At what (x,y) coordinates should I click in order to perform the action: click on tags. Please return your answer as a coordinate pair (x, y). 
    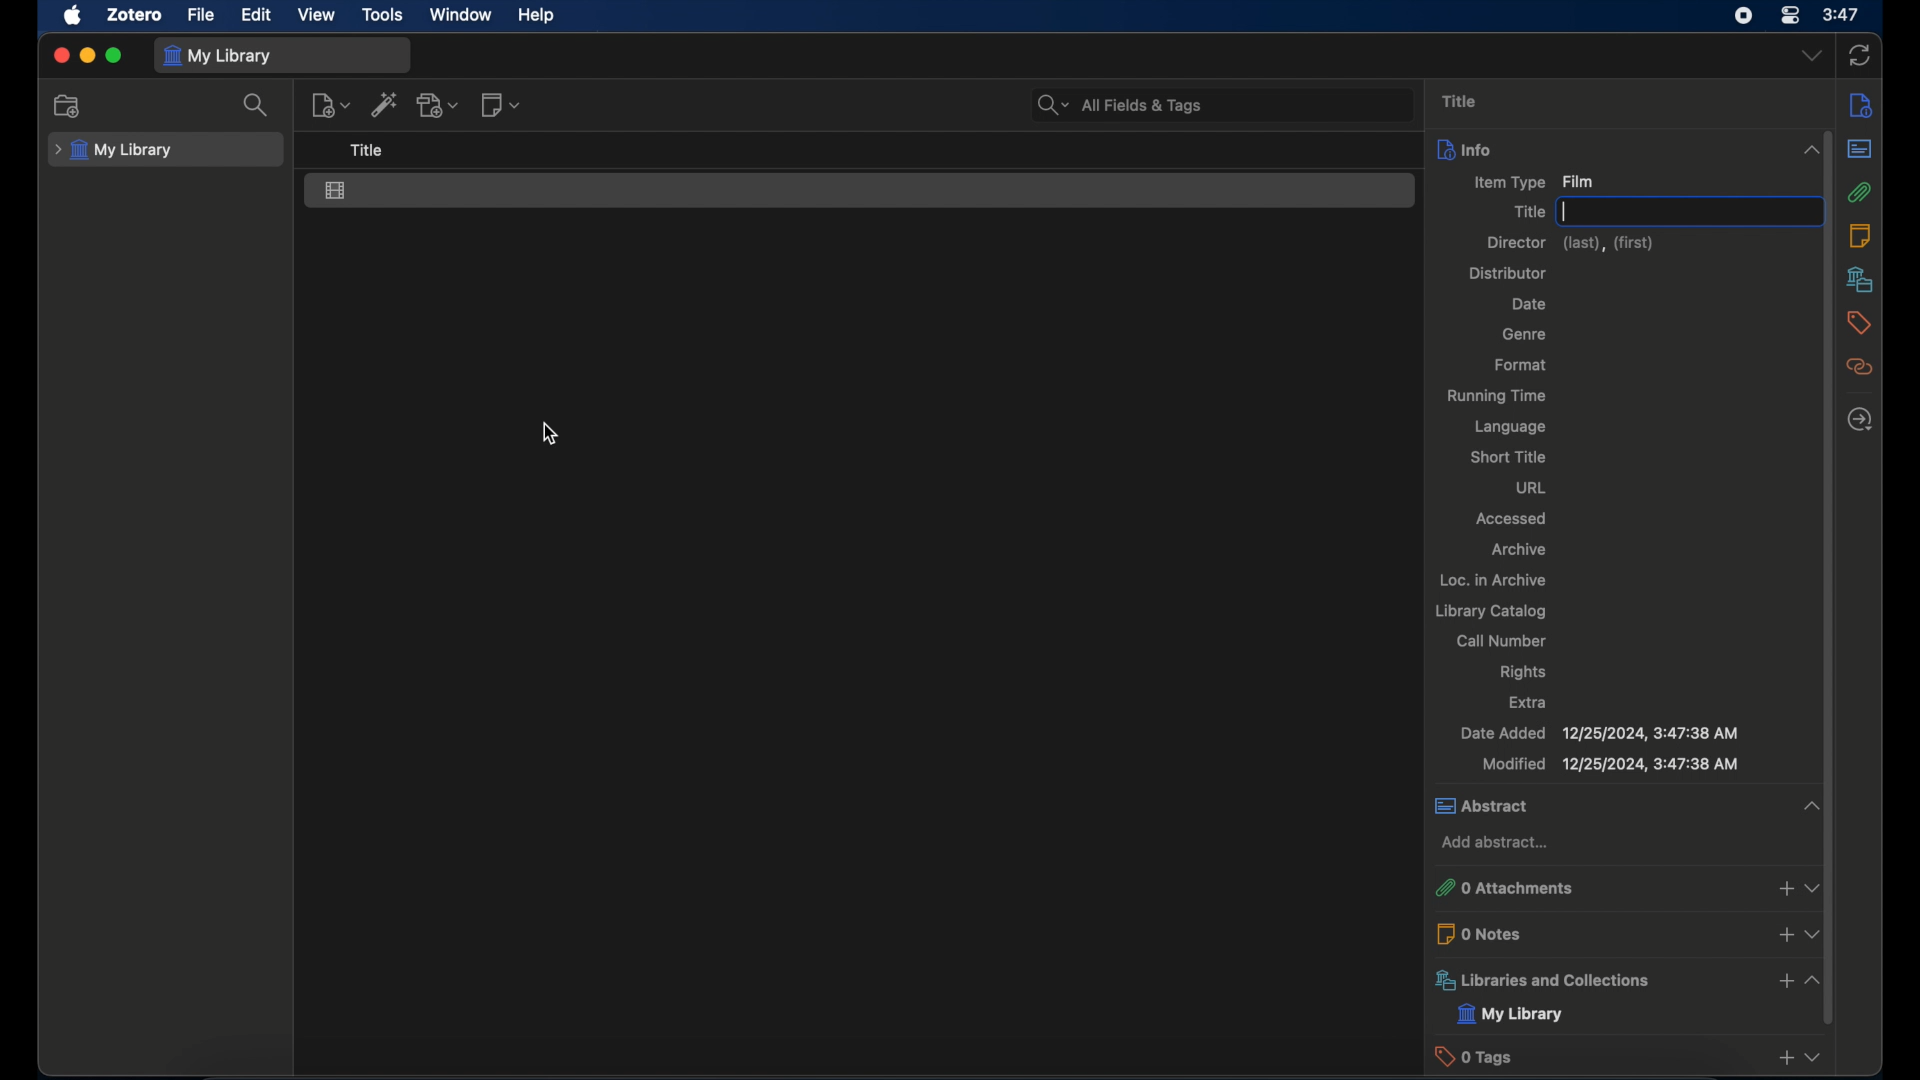
    Looking at the image, I should click on (1860, 323).